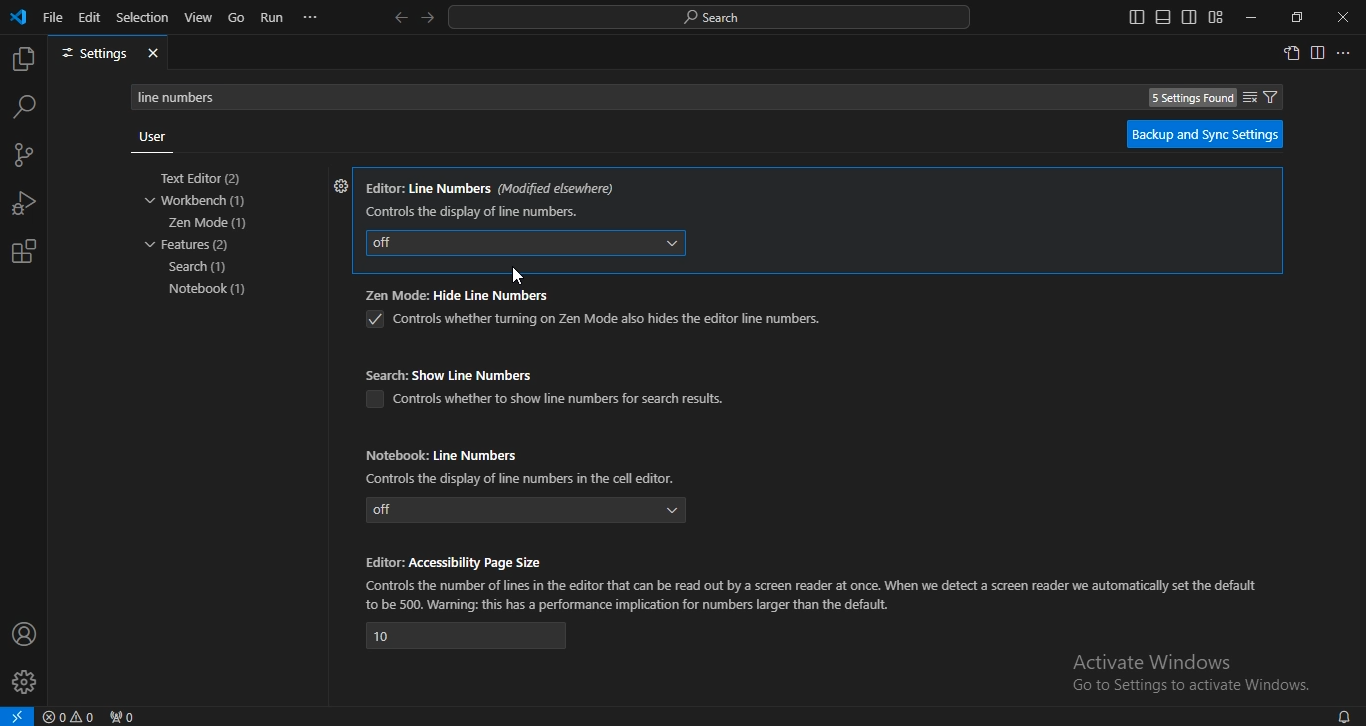 This screenshot has height=726, width=1366. I want to click on notebook, so click(213, 289).